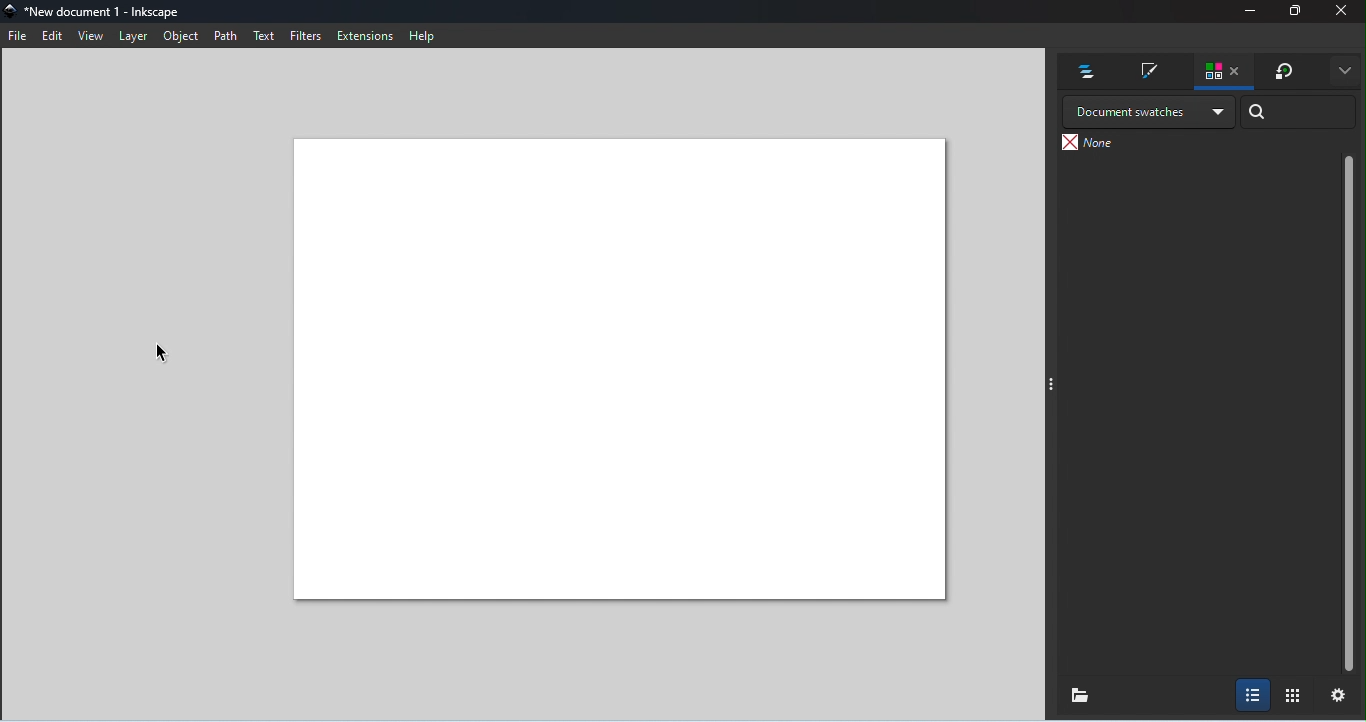 The height and width of the screenshot is (722, 1366). I want to click on Toggle command panel, so click(1356, 386).